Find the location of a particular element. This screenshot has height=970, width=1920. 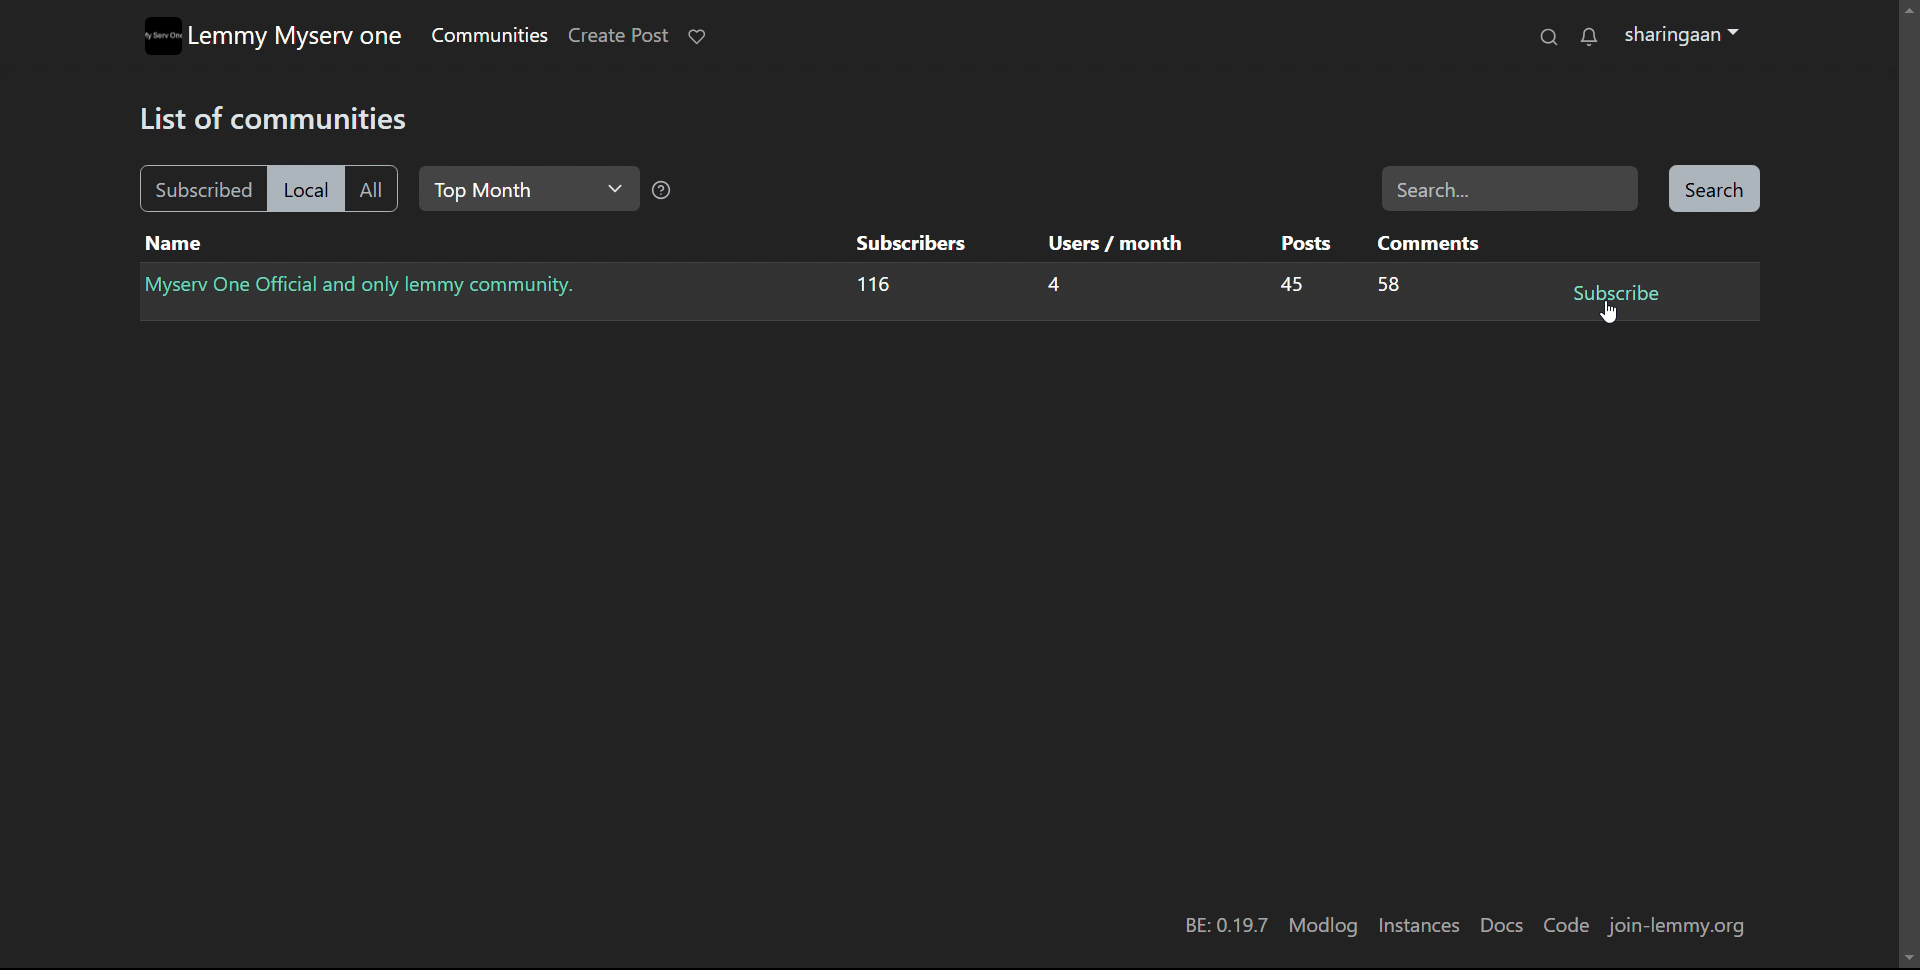

donate to lemmy is located at coordinates (697, 36).